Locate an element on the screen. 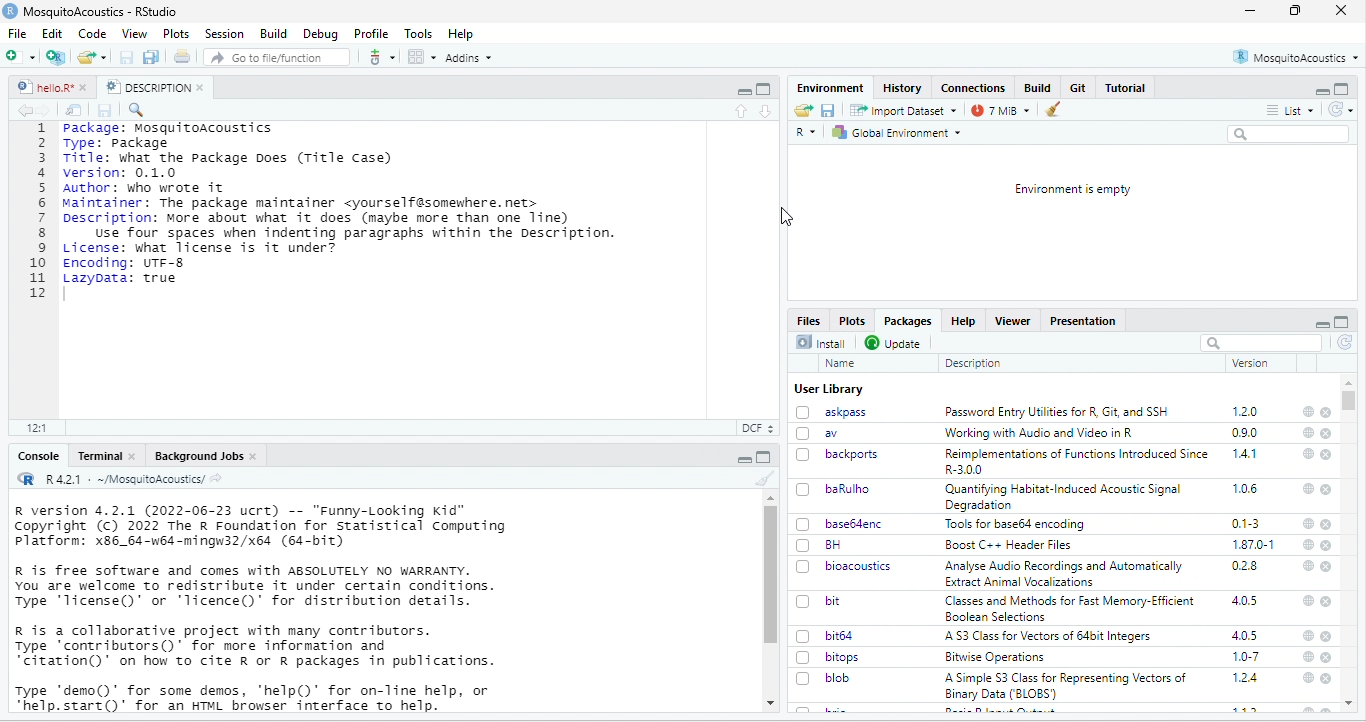 This screenshot has width=1366, height=722. close is located at coordinates (1327, 524).